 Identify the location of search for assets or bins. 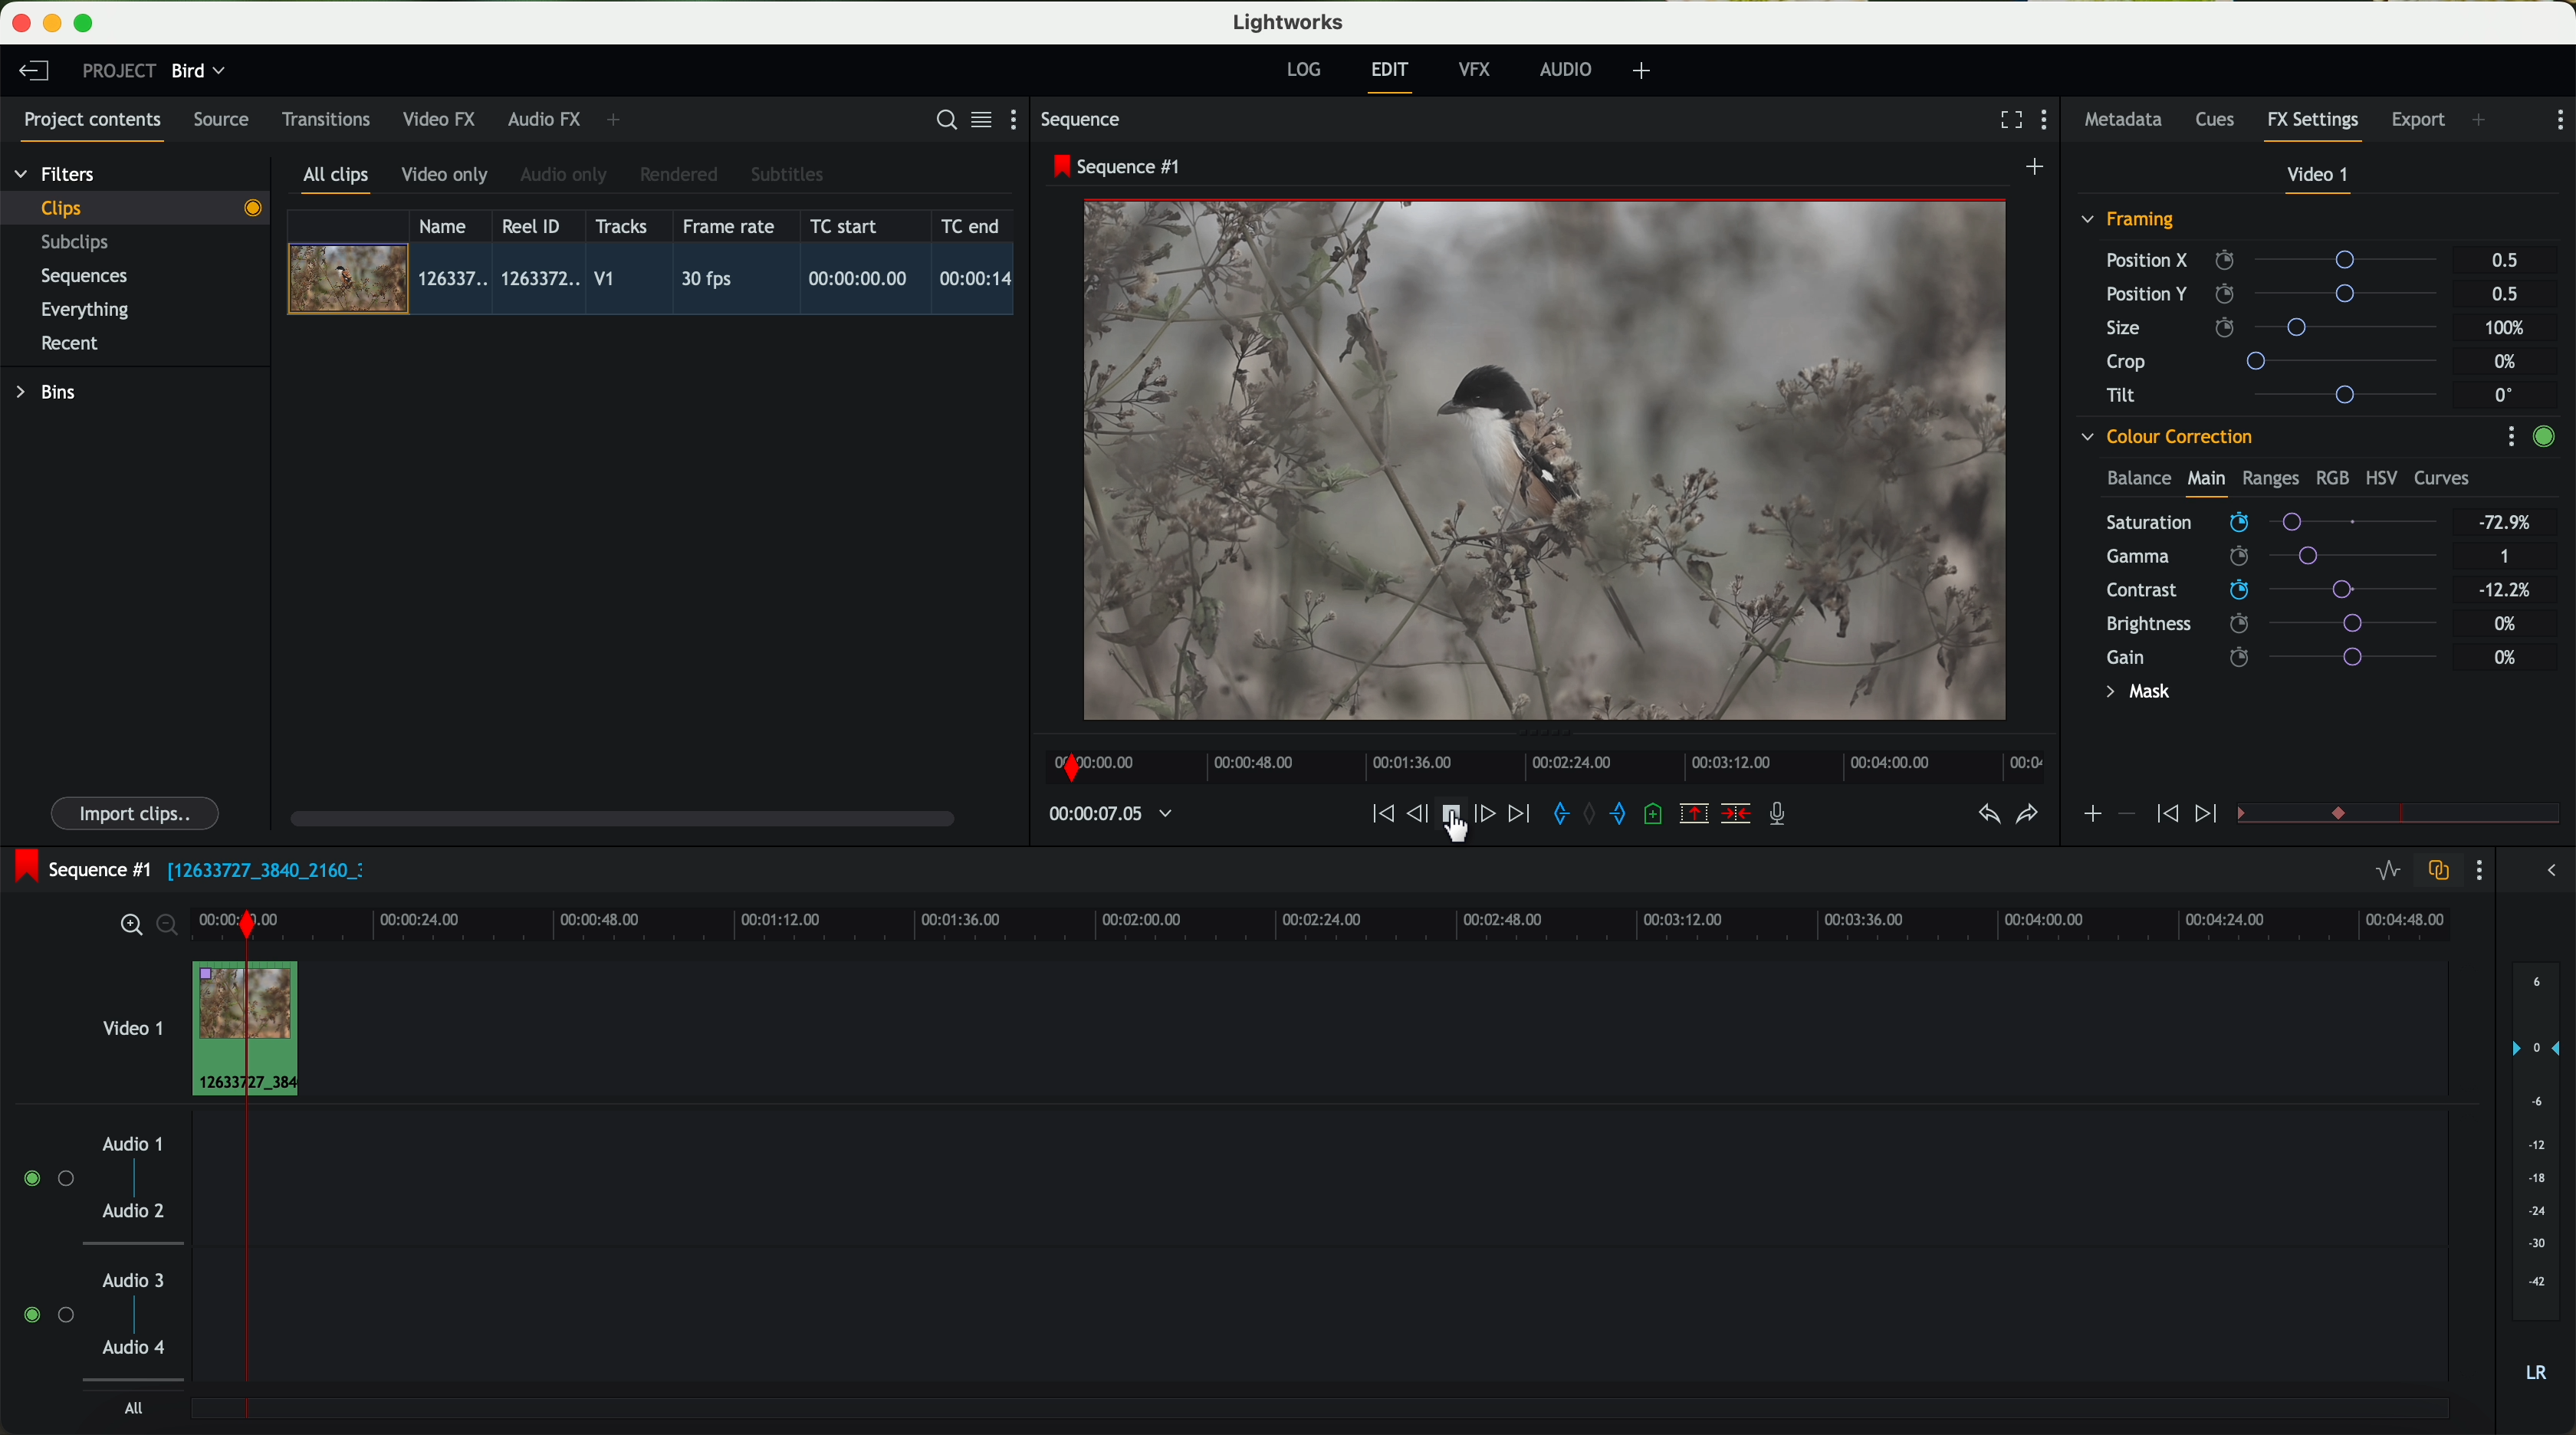
(940, 121).